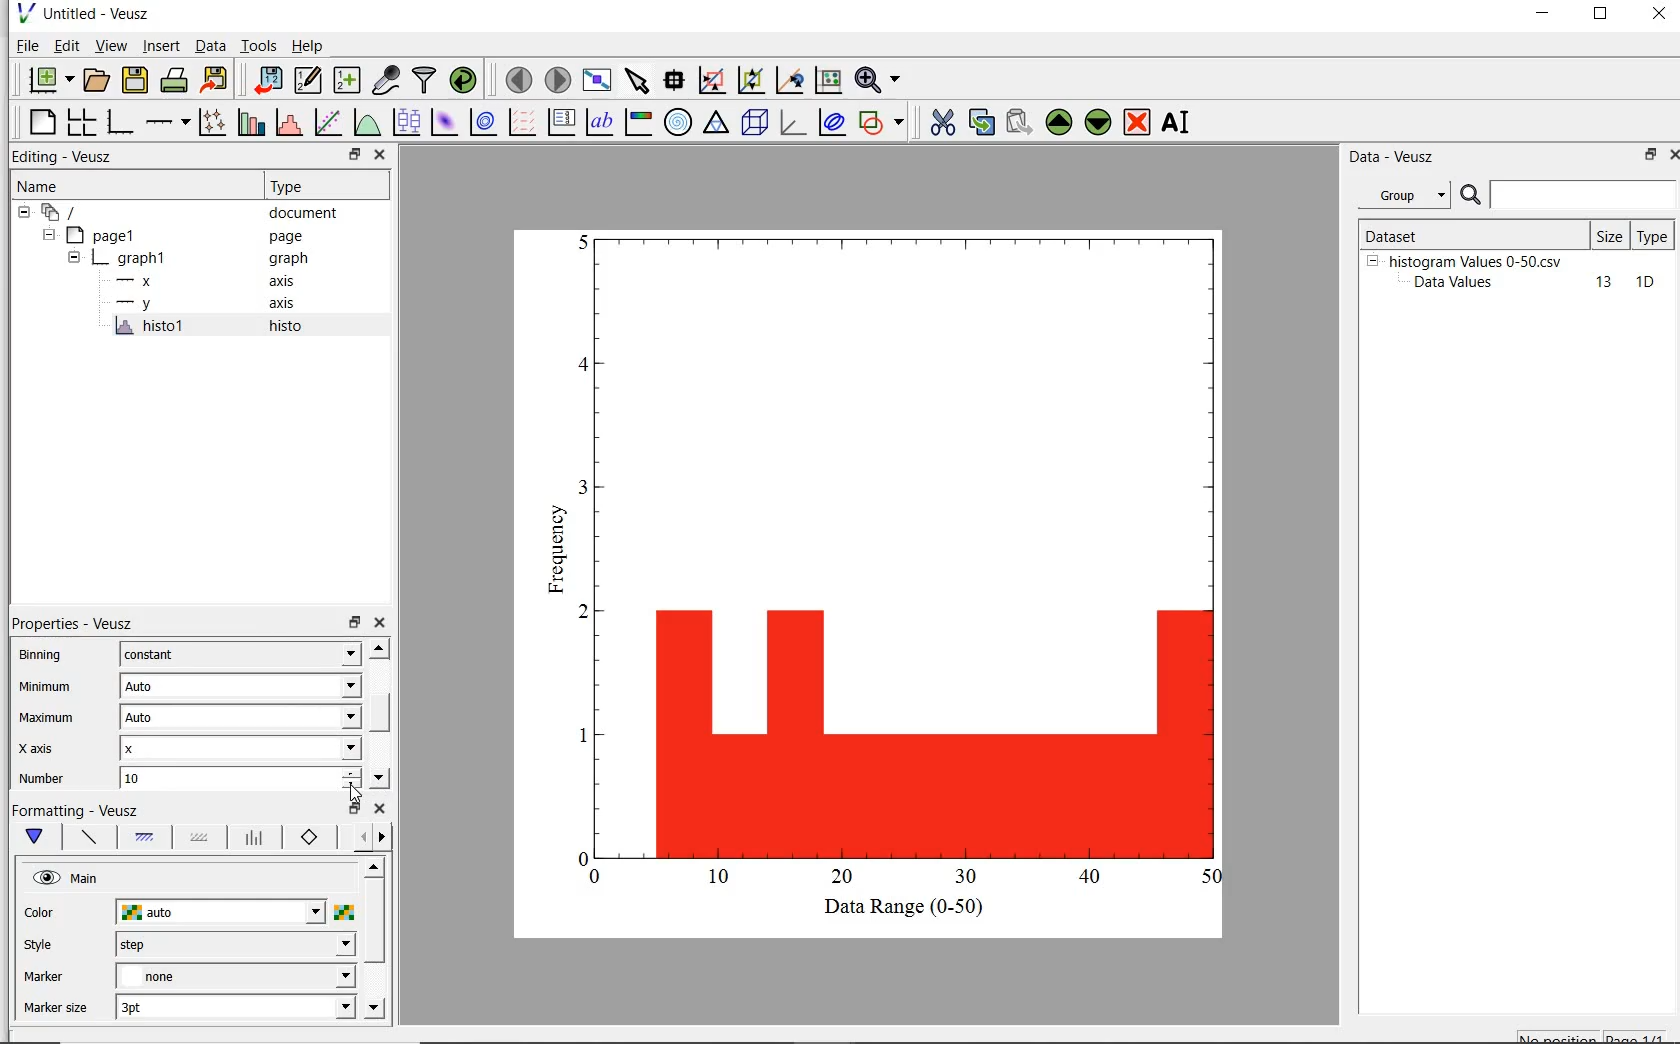 The height and width of the screenshot is (1044, 1680). Describe the element at coordinates (1659, 15) in the screenshot. I see `close` at that location.